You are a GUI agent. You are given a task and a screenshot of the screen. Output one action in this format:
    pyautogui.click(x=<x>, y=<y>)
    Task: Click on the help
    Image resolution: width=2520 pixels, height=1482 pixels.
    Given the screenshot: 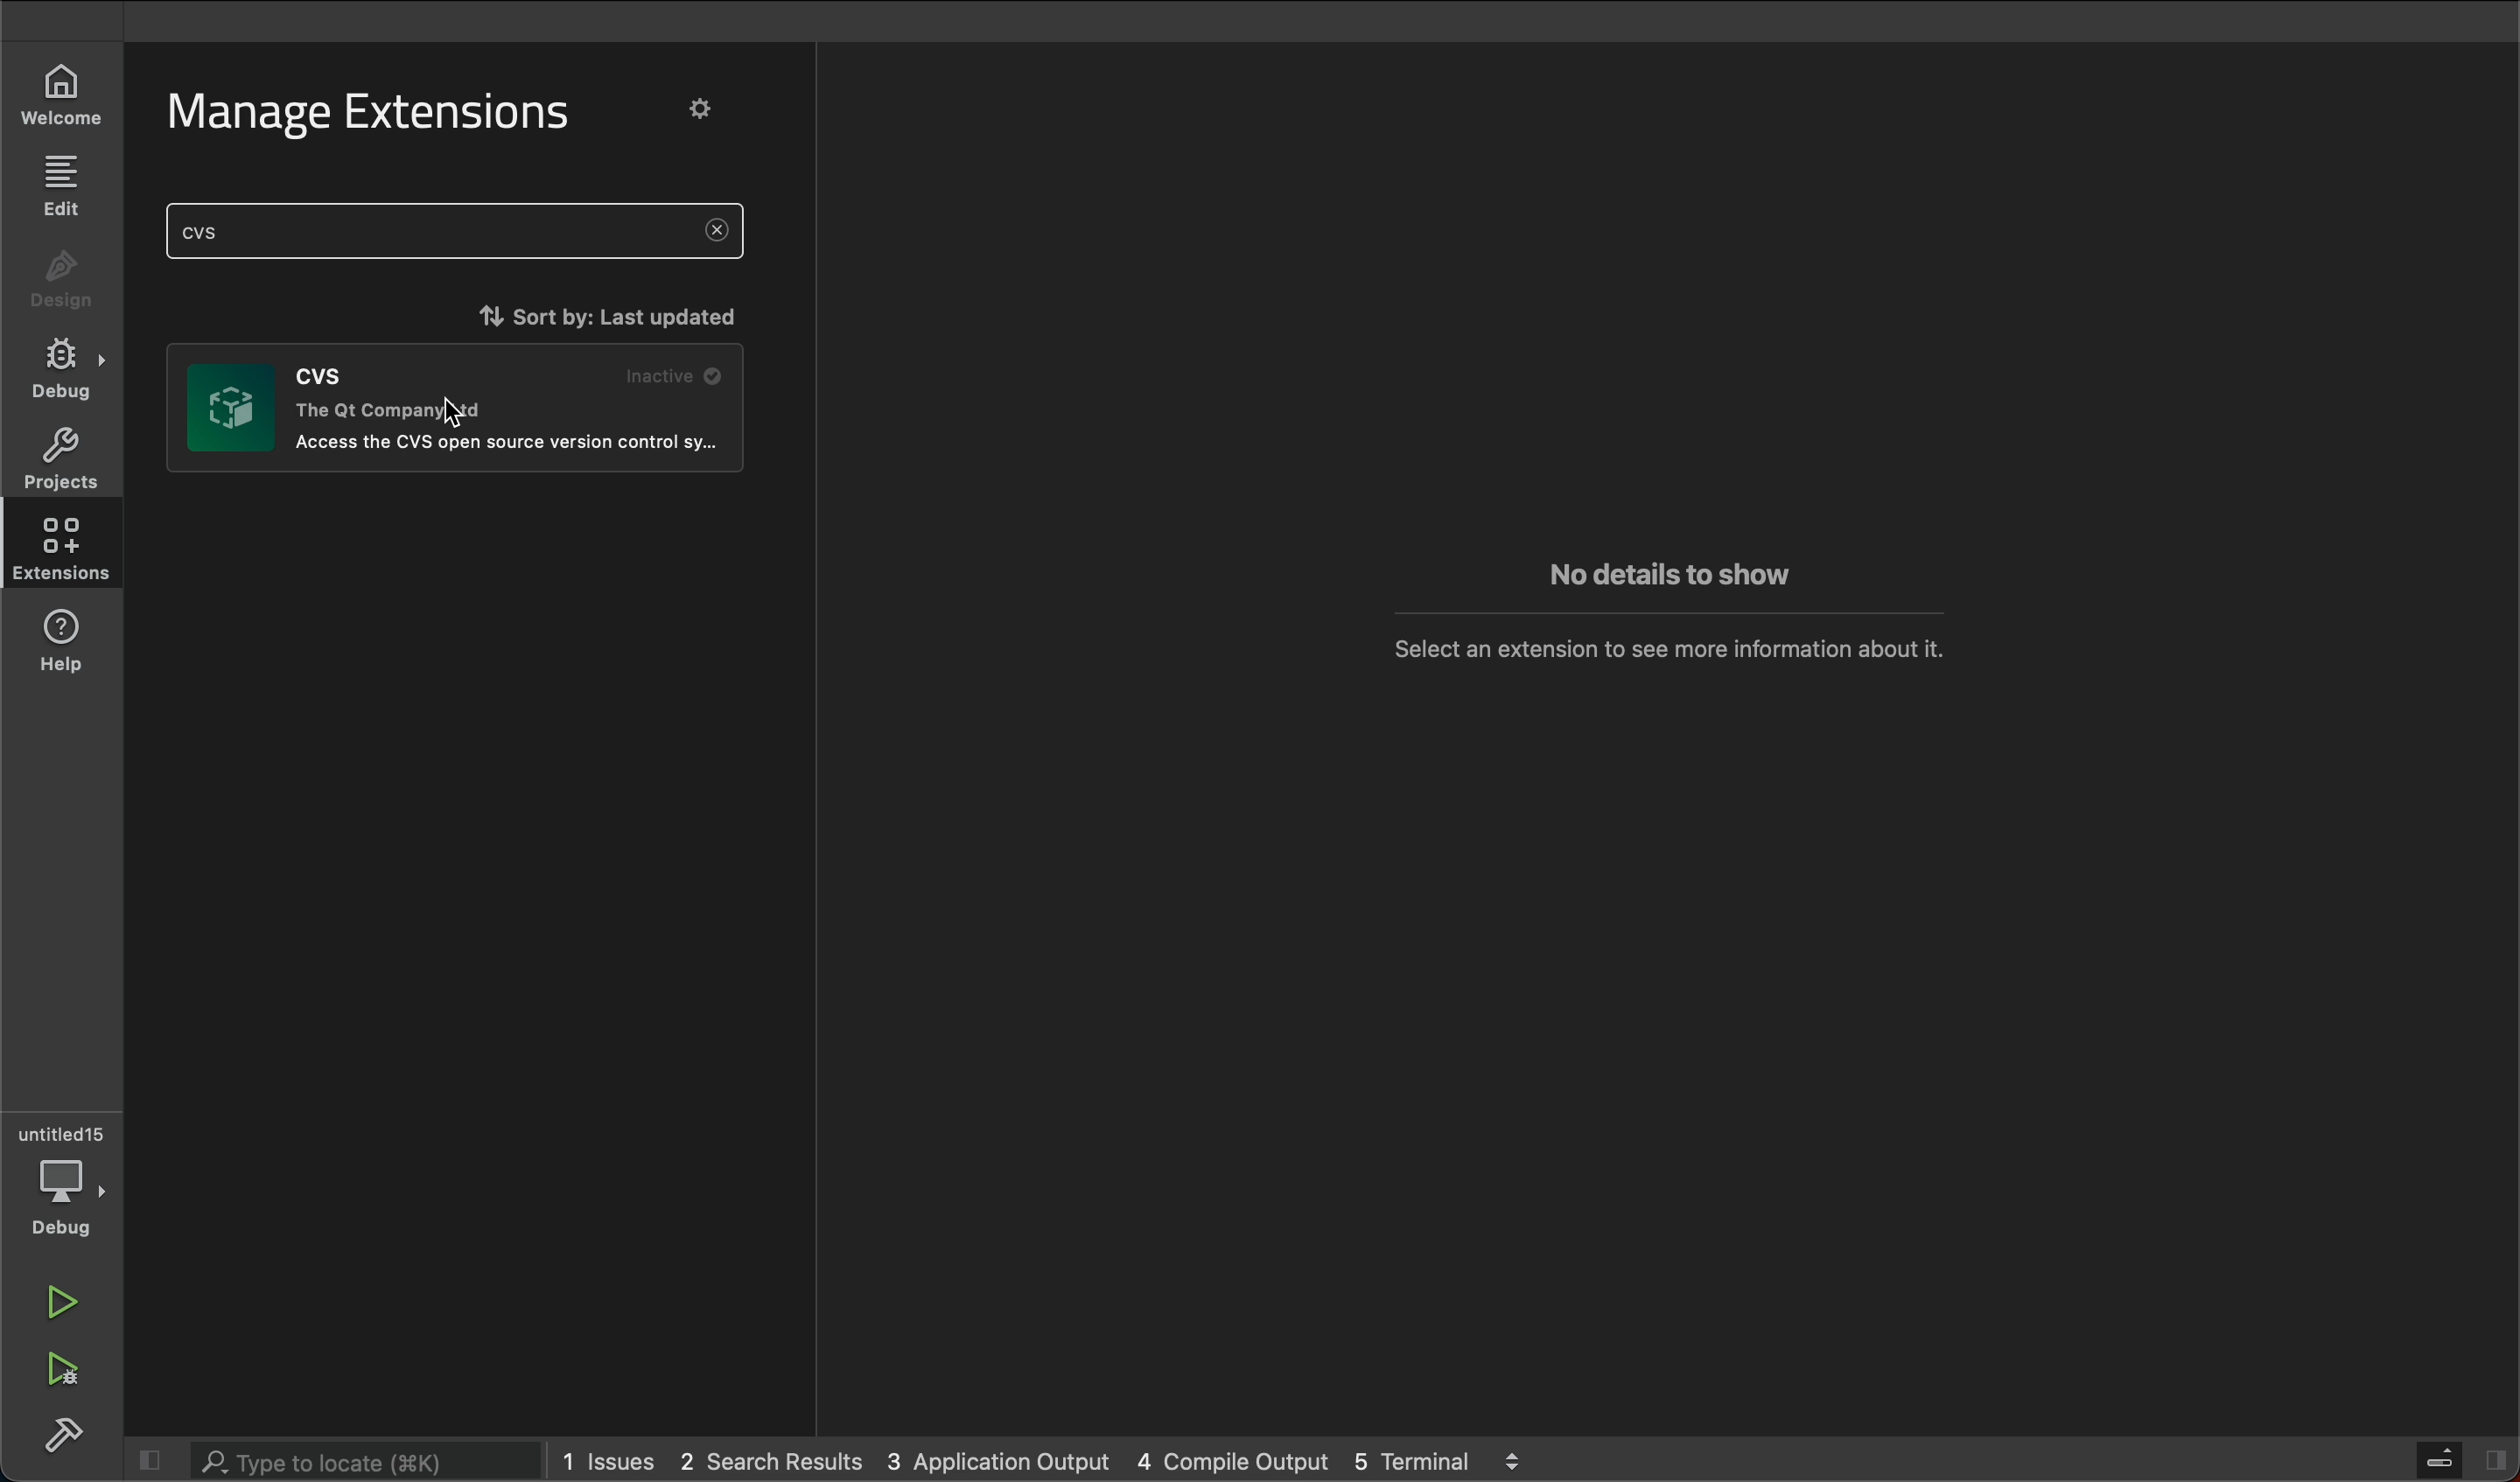 What is the action you would take?
    pyautogui.click(x=70, y=642)
    